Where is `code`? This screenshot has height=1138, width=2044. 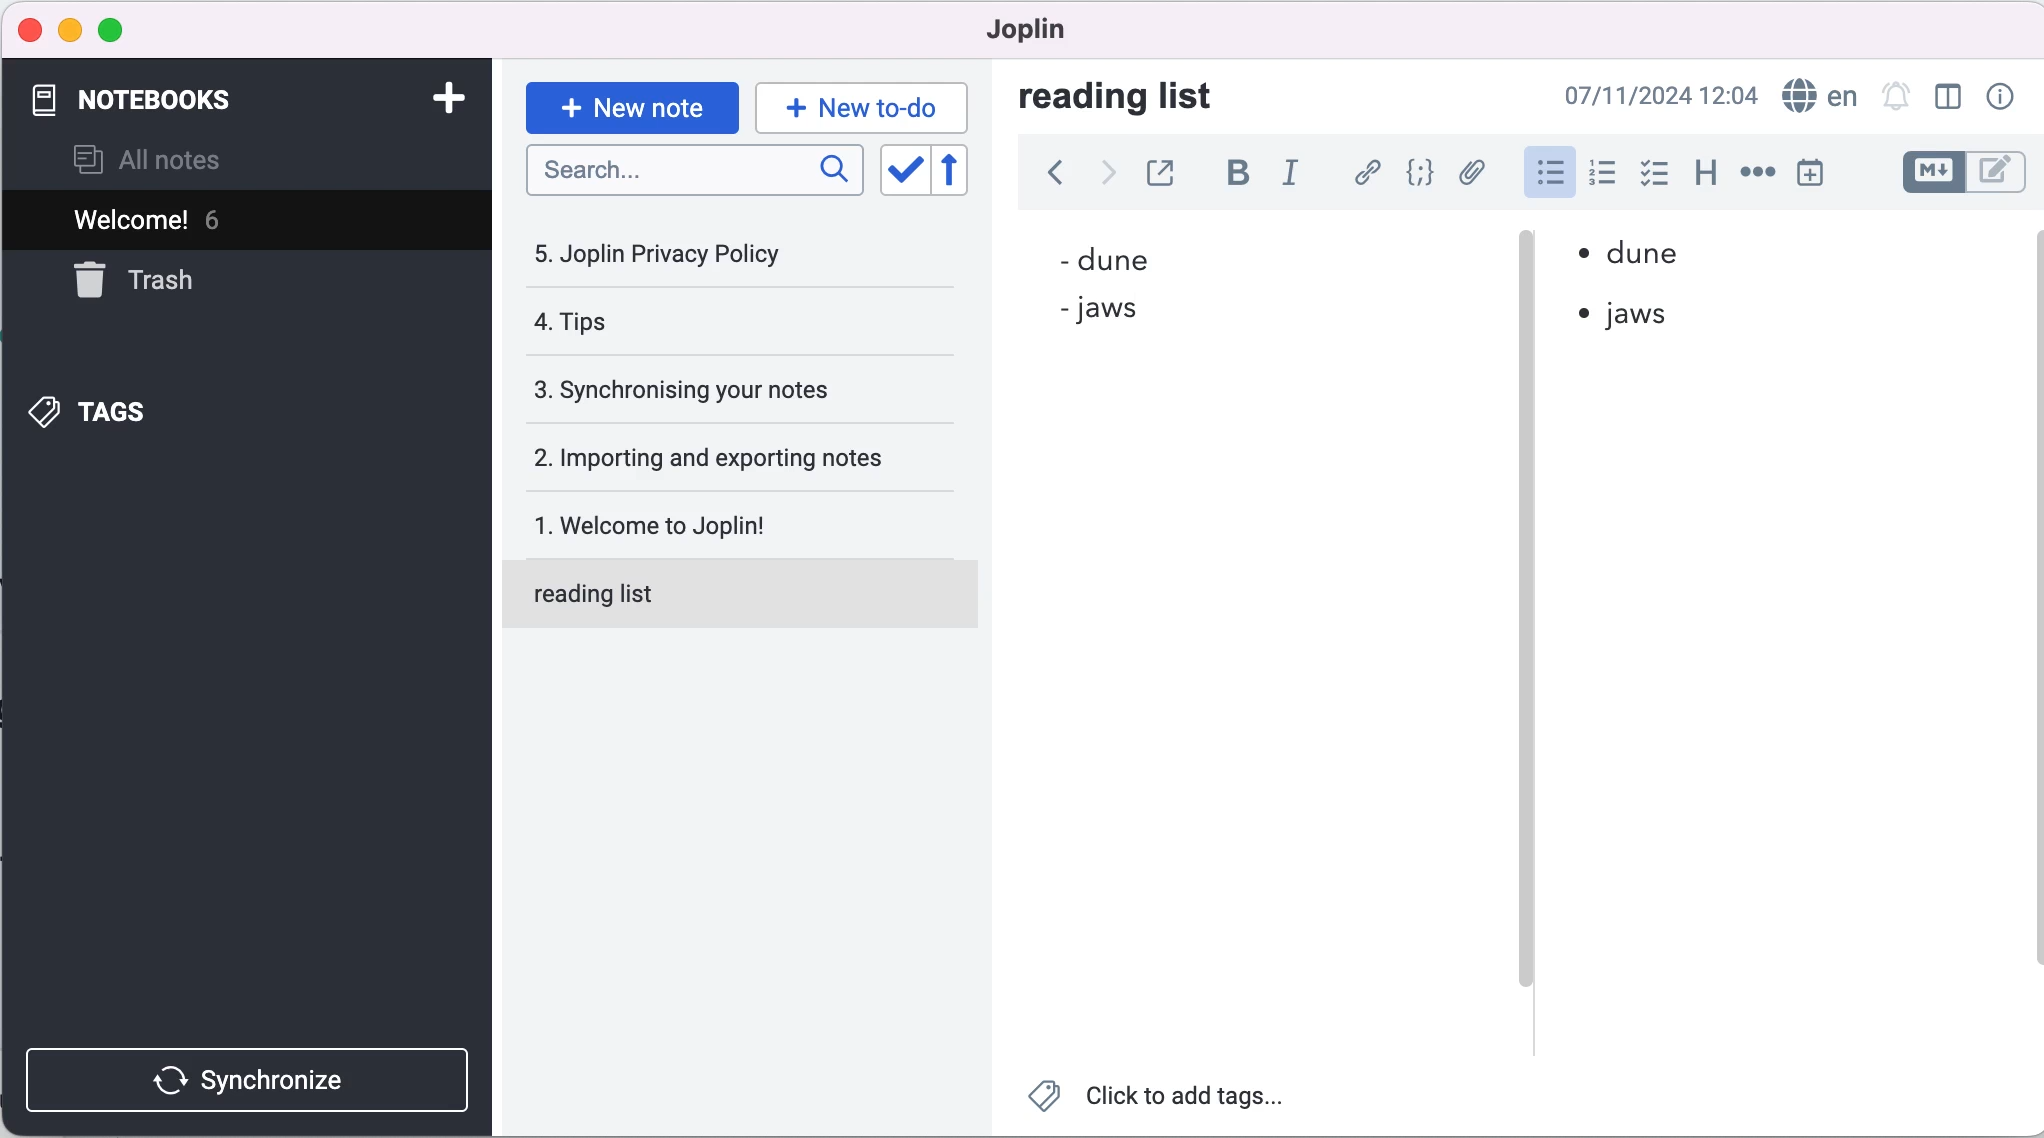
code is located at coordinates (1421, 174).